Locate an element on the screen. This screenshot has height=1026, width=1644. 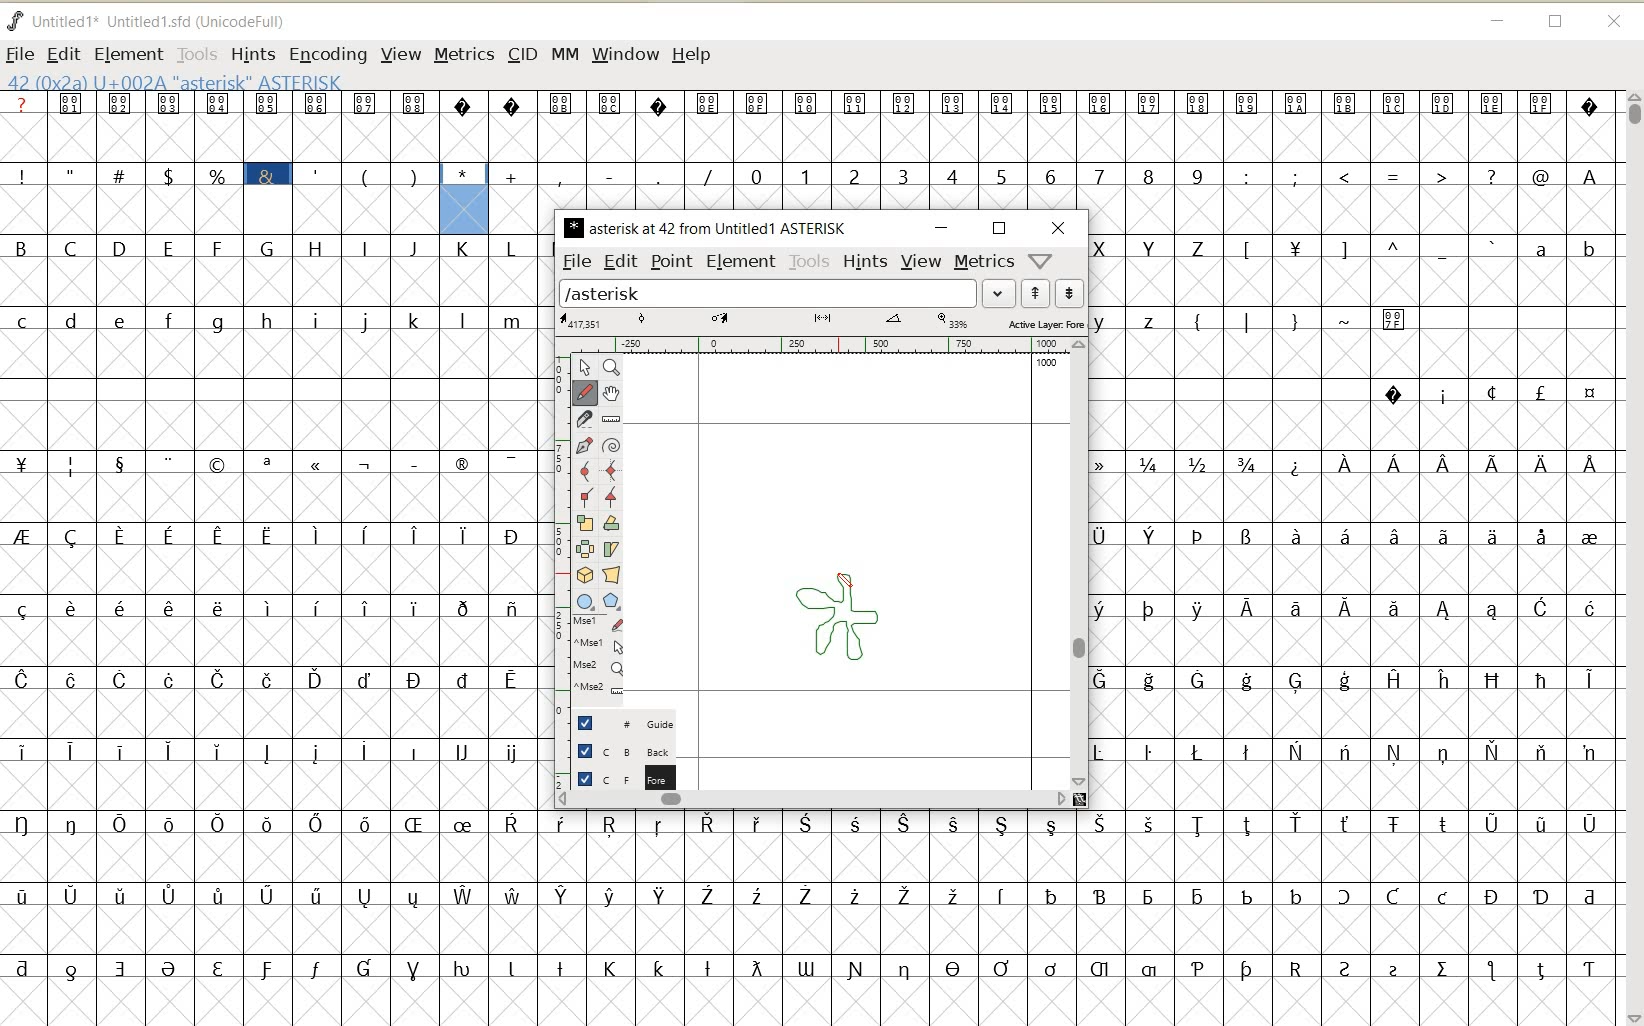
RULER is located at coordinates (813, 344).